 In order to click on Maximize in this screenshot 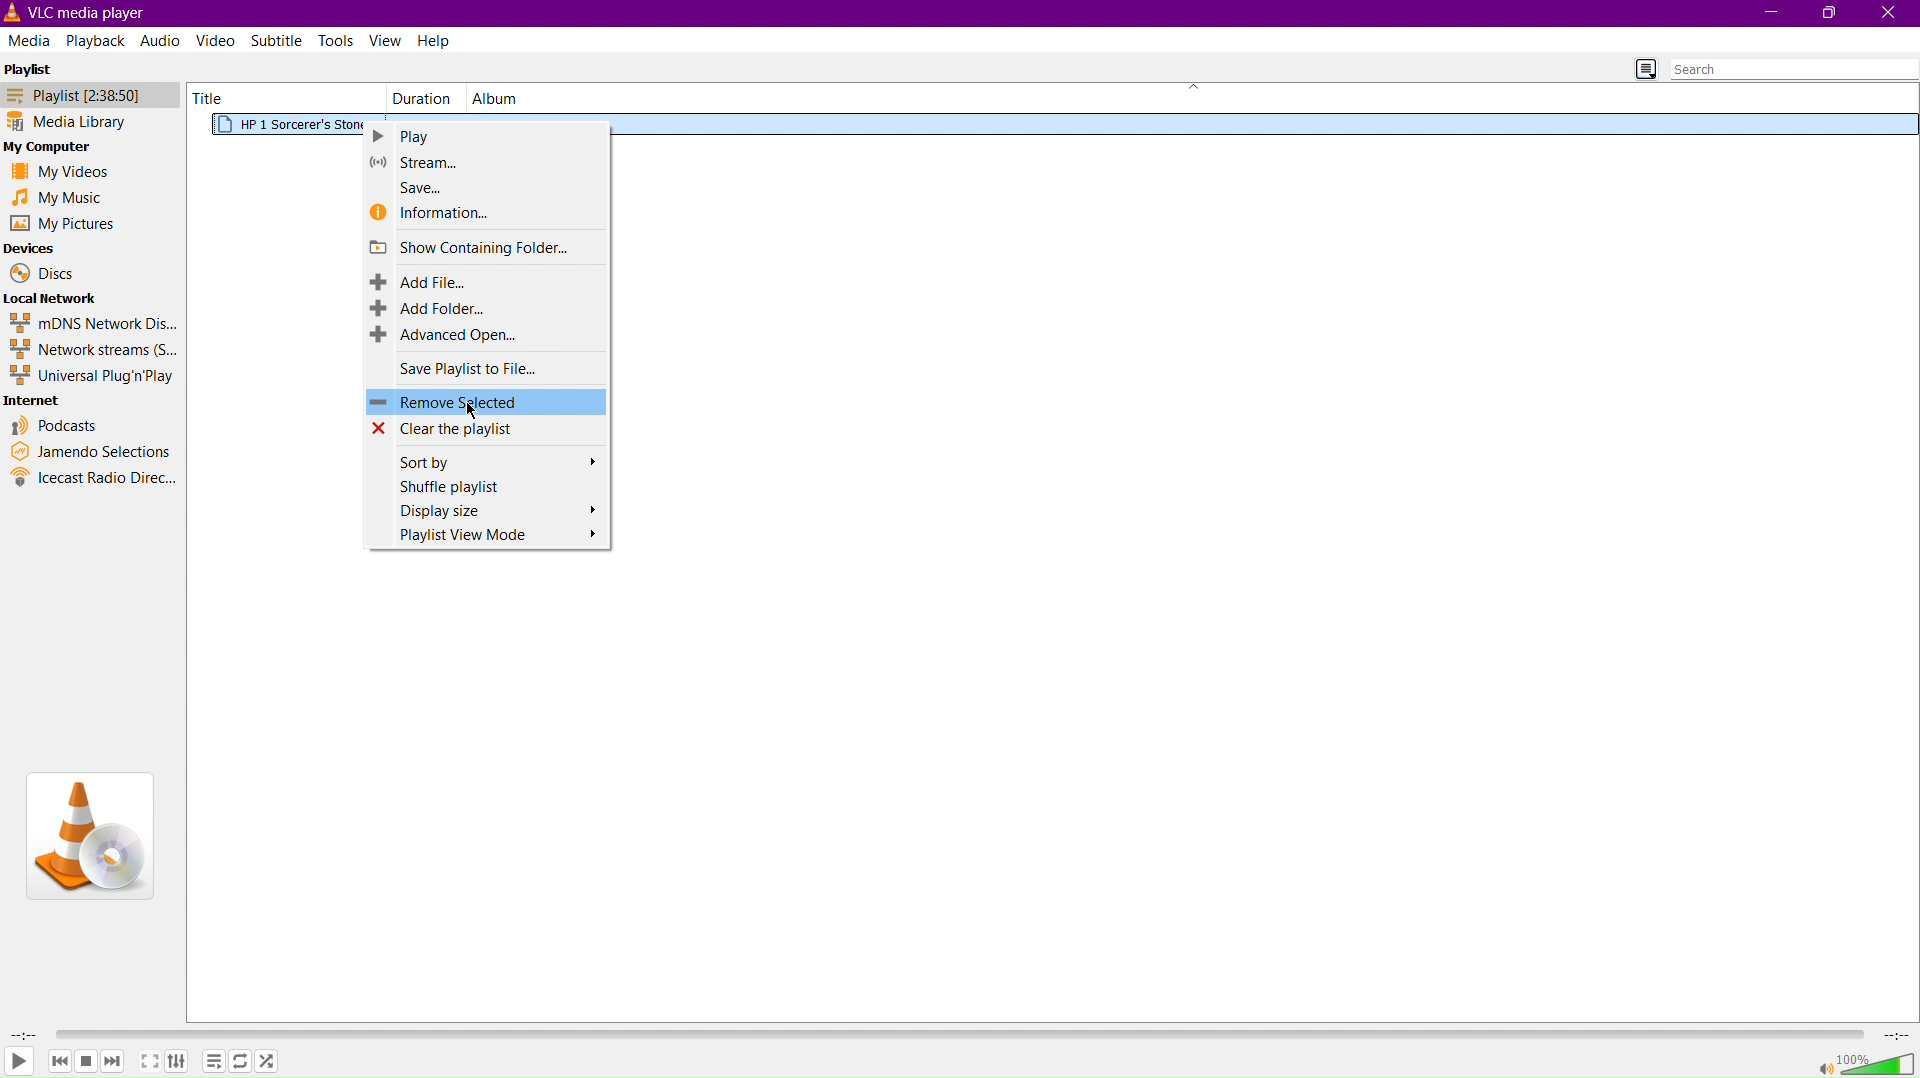, I will do `click(1832, 15)`.